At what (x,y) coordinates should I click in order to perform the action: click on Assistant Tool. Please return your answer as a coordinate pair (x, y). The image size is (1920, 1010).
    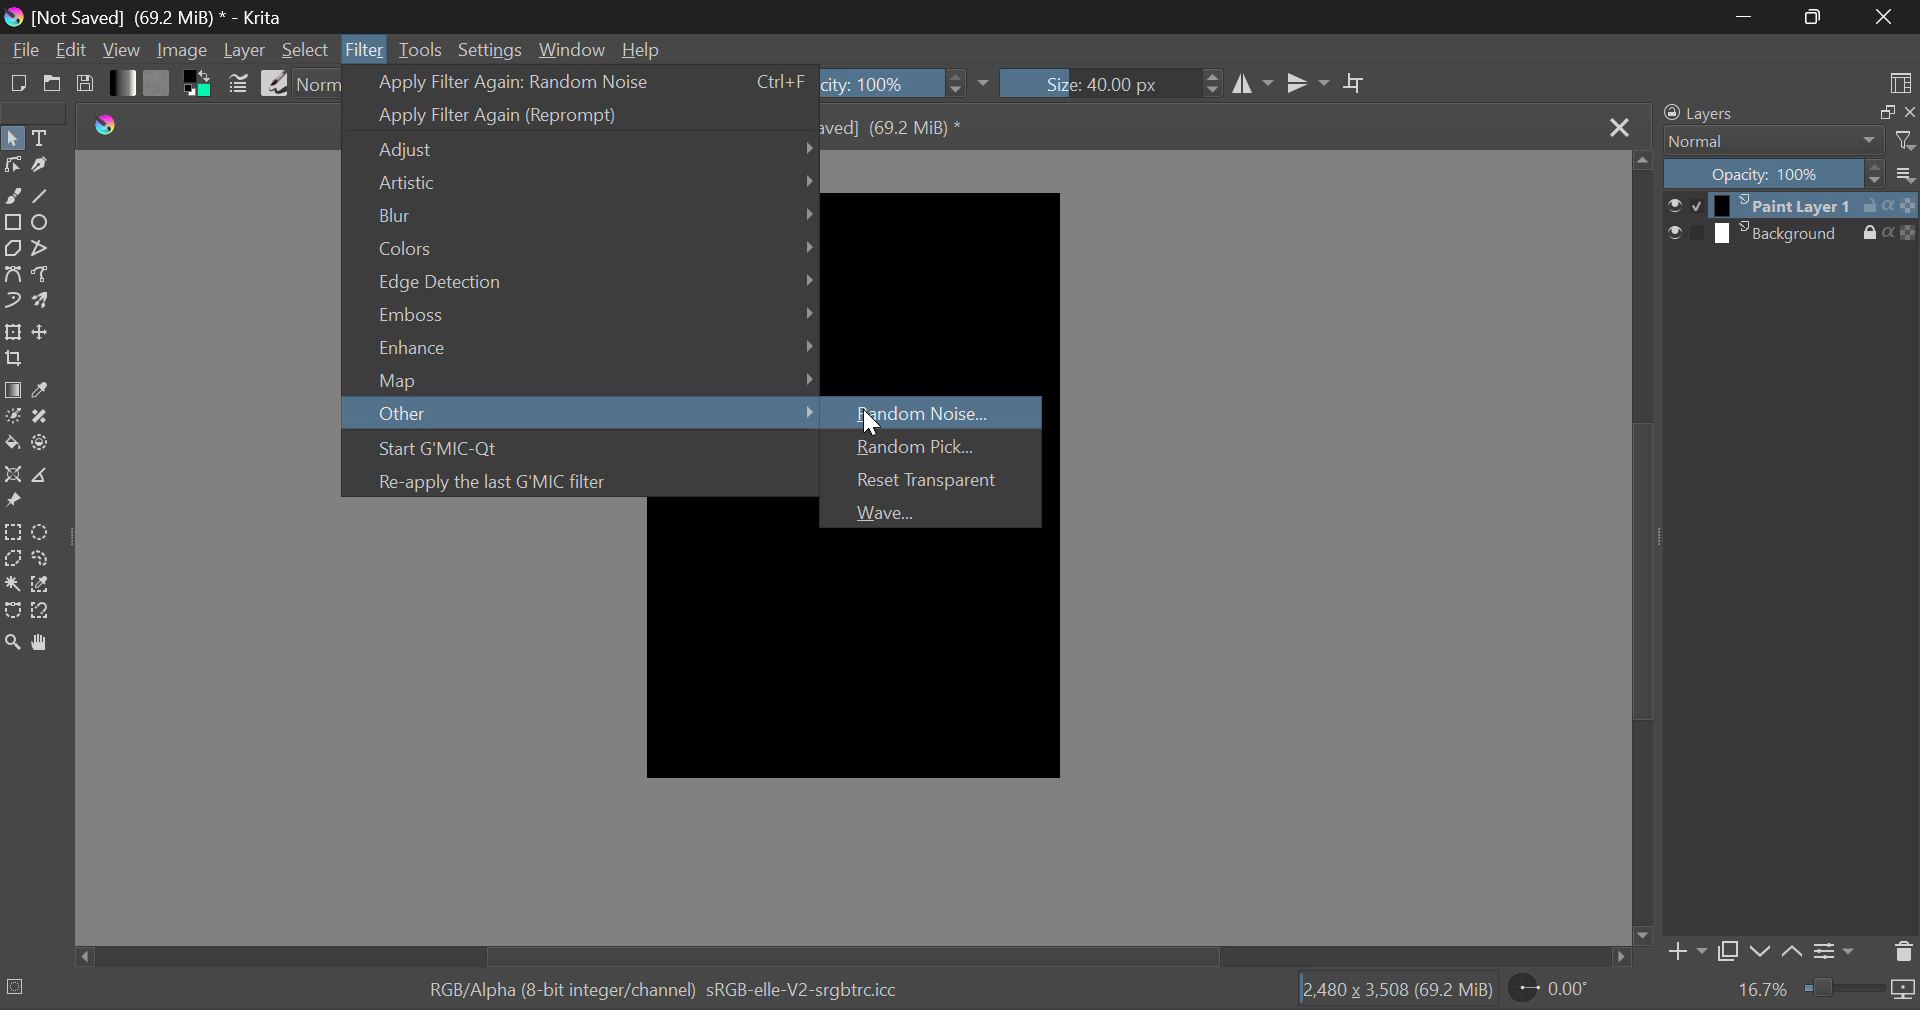
    Looking at the image, I should click on (12, 474).